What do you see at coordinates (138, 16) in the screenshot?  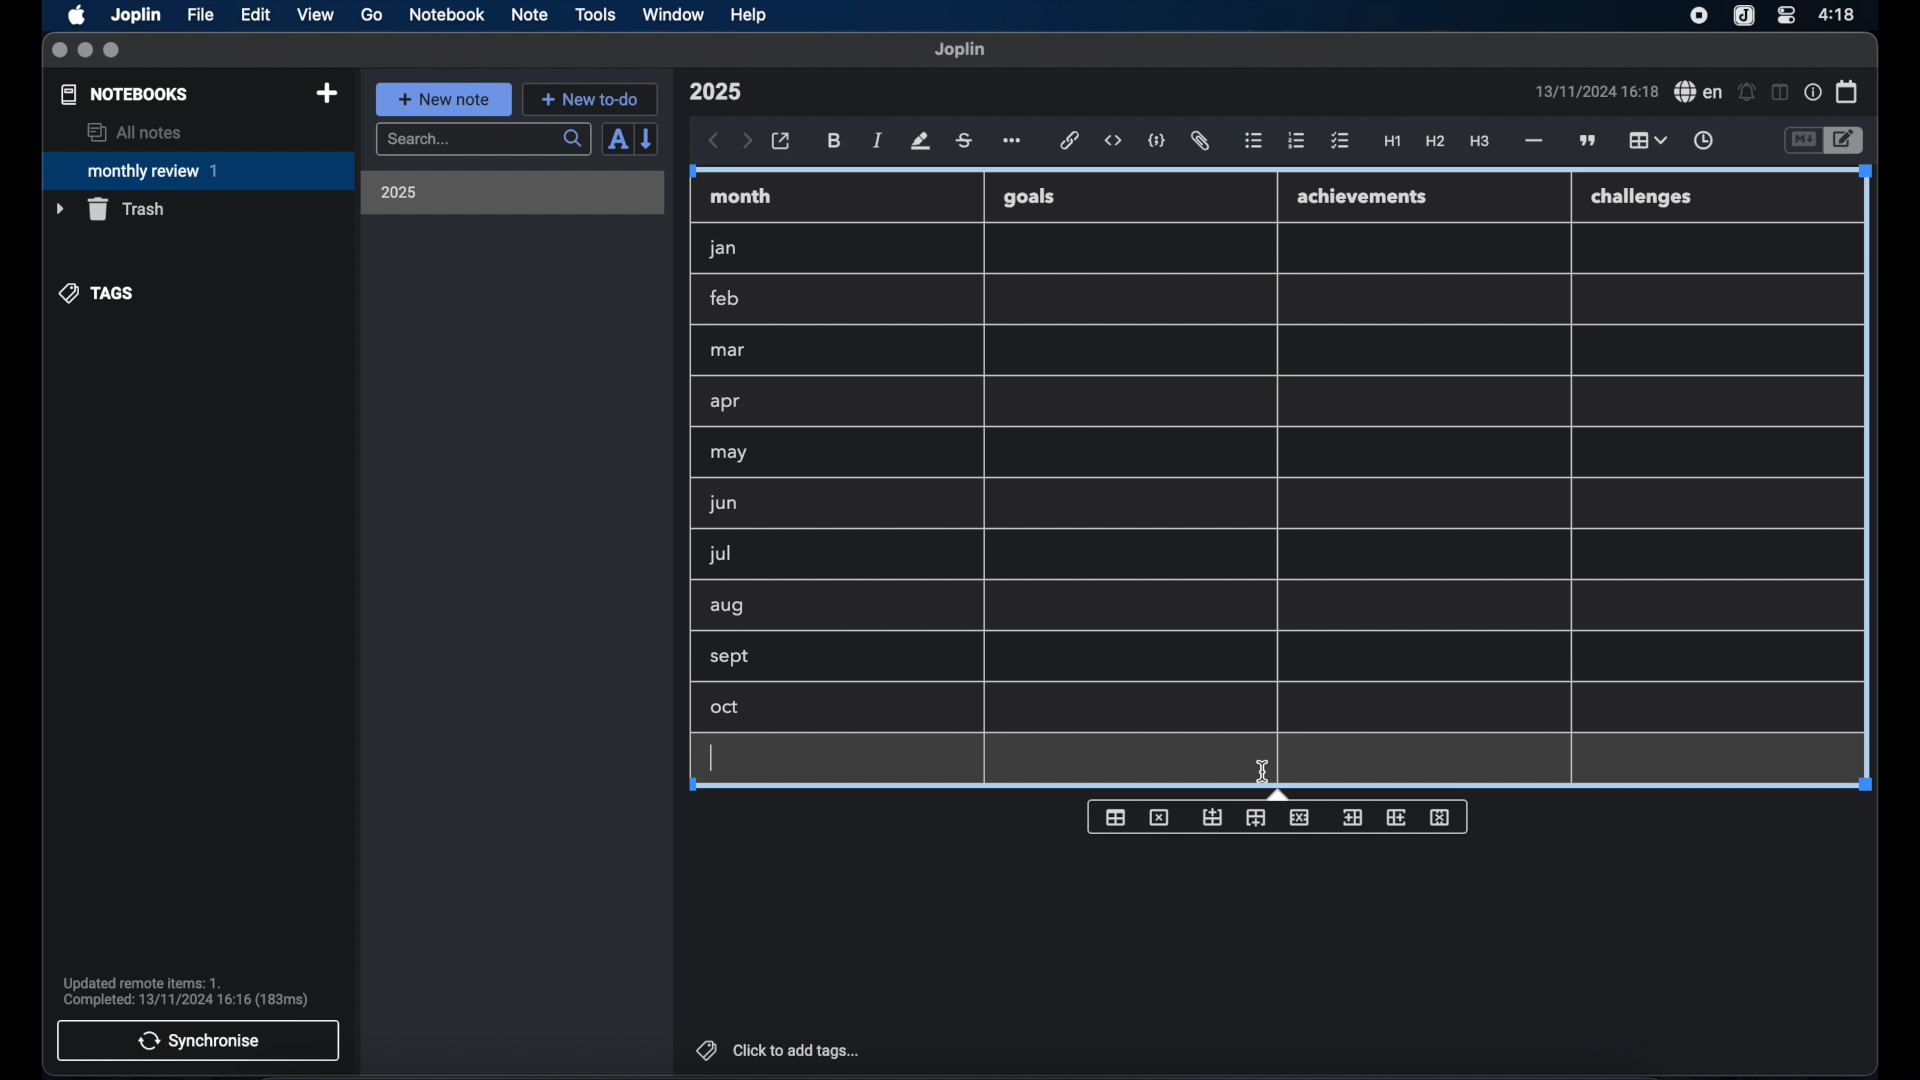 I see `Joplin` at bounding box center [138, 16].